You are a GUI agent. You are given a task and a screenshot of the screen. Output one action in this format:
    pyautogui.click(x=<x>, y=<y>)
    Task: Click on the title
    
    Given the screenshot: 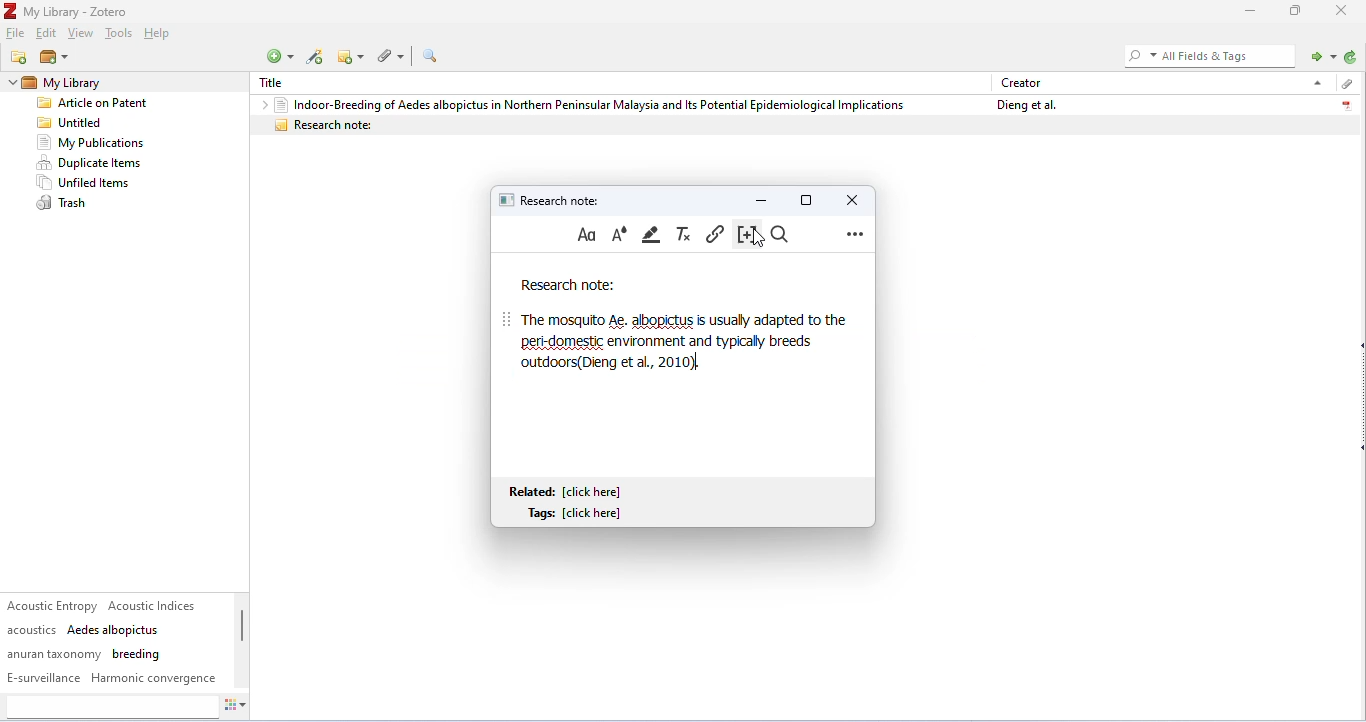 What is the action you would take?
    pyautogui.click(x=68, y=11)
    